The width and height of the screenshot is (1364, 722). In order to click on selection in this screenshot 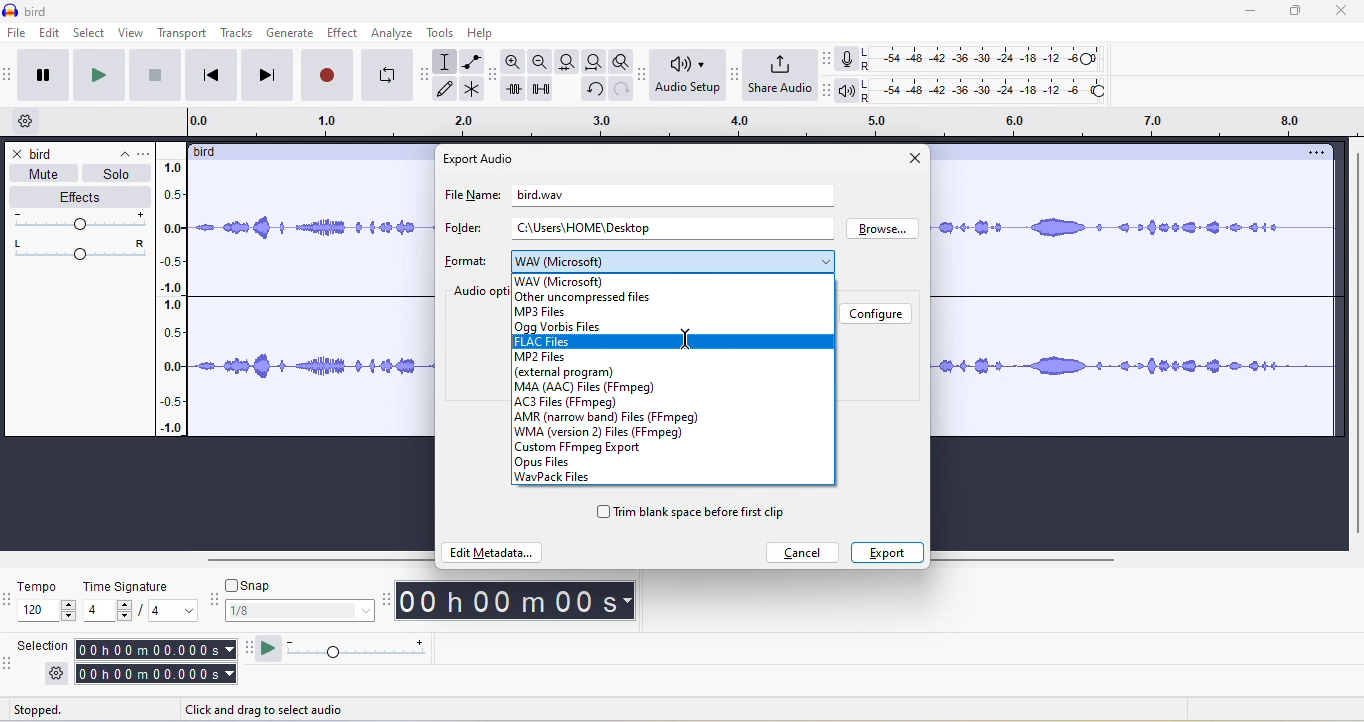, I will do `click(153, 662)`.